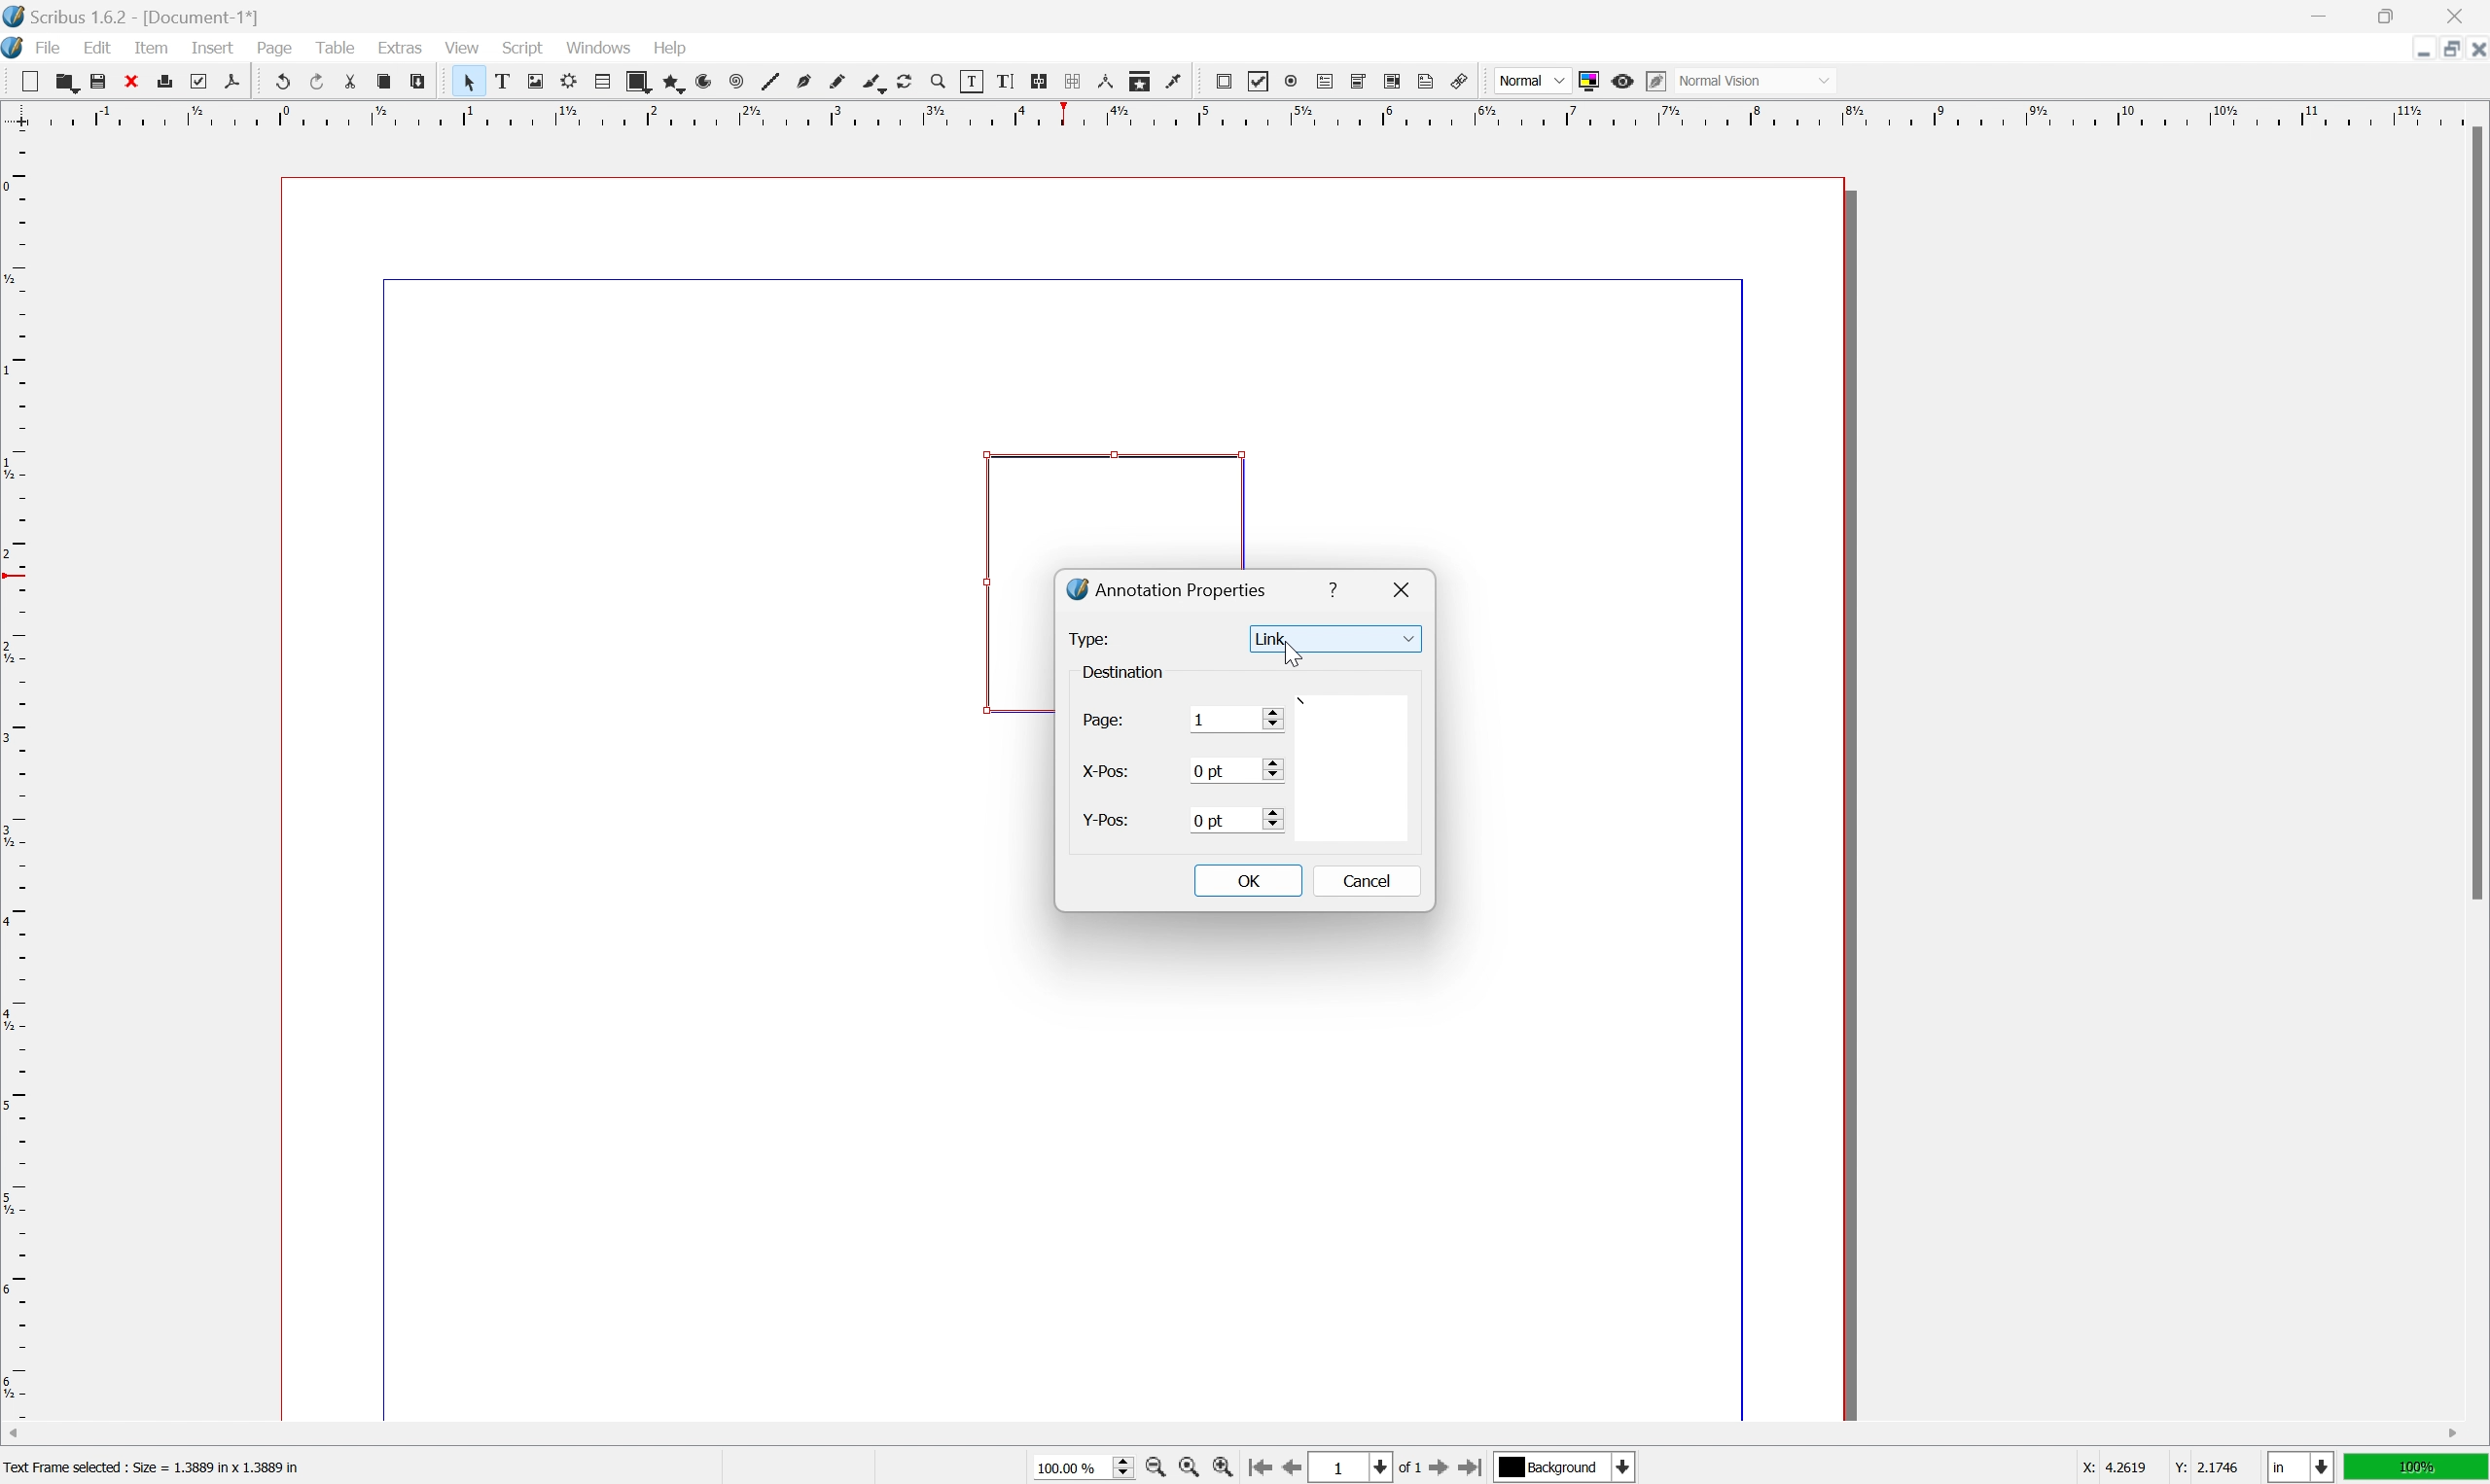  What do you see at coordinates (29, 81) in the screenshot?
I see `new` at bounding box center [29, 81].